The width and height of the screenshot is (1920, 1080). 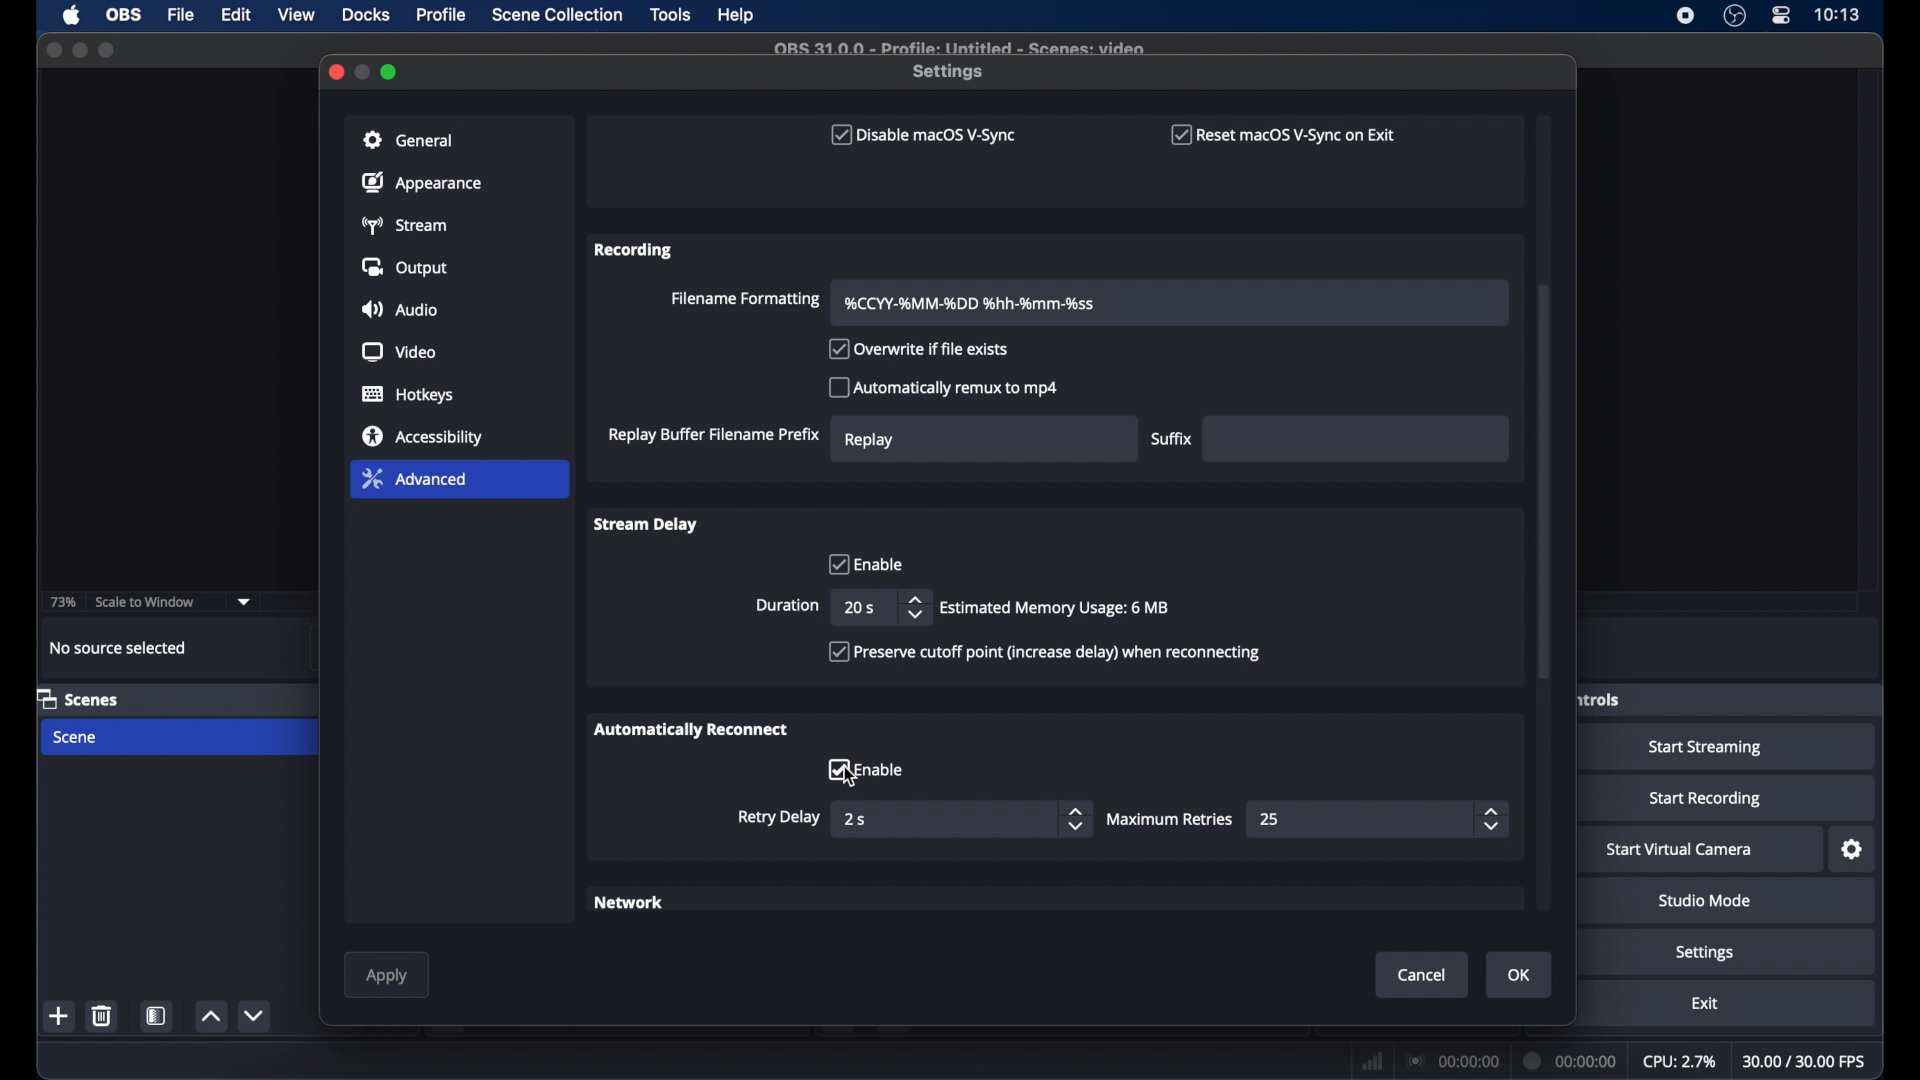 I want to click on add, so click(x=59, y=1015).